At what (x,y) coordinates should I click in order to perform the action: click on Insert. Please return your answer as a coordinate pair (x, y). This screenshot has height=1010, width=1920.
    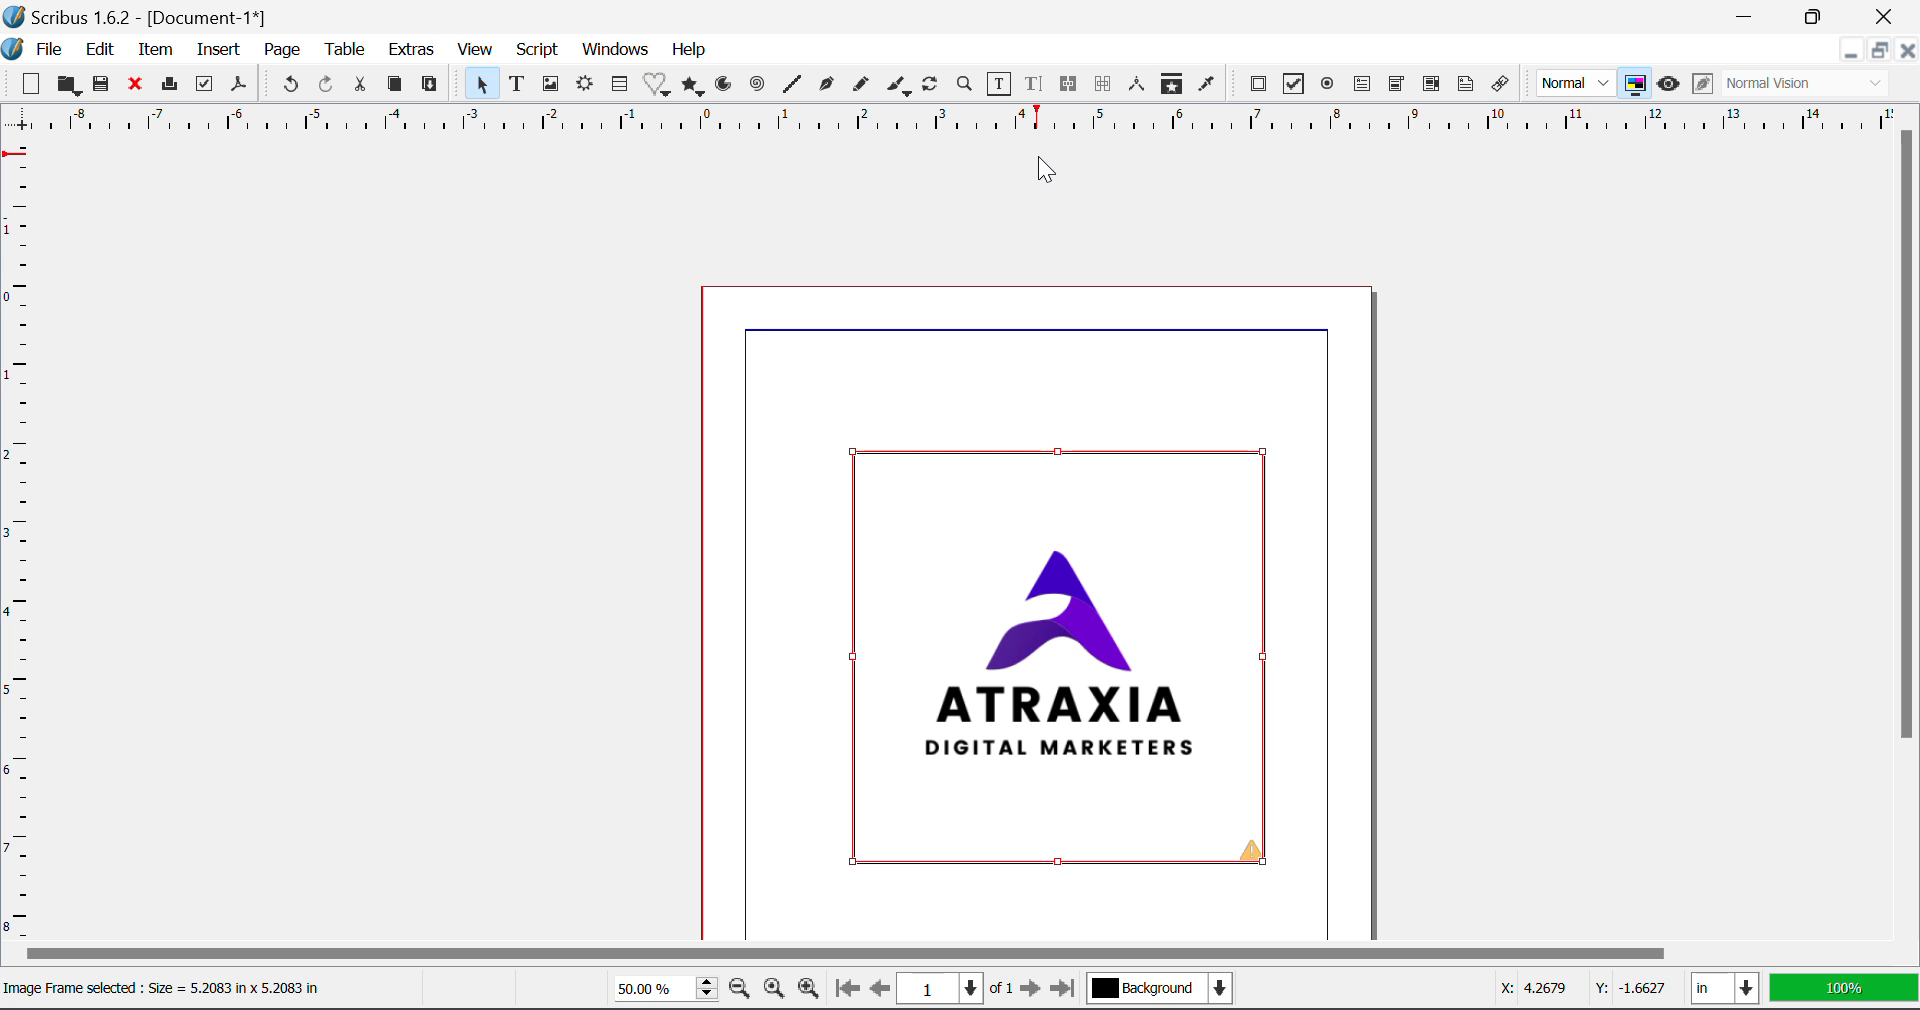
    Looking at the image, I should click on (220, 51).